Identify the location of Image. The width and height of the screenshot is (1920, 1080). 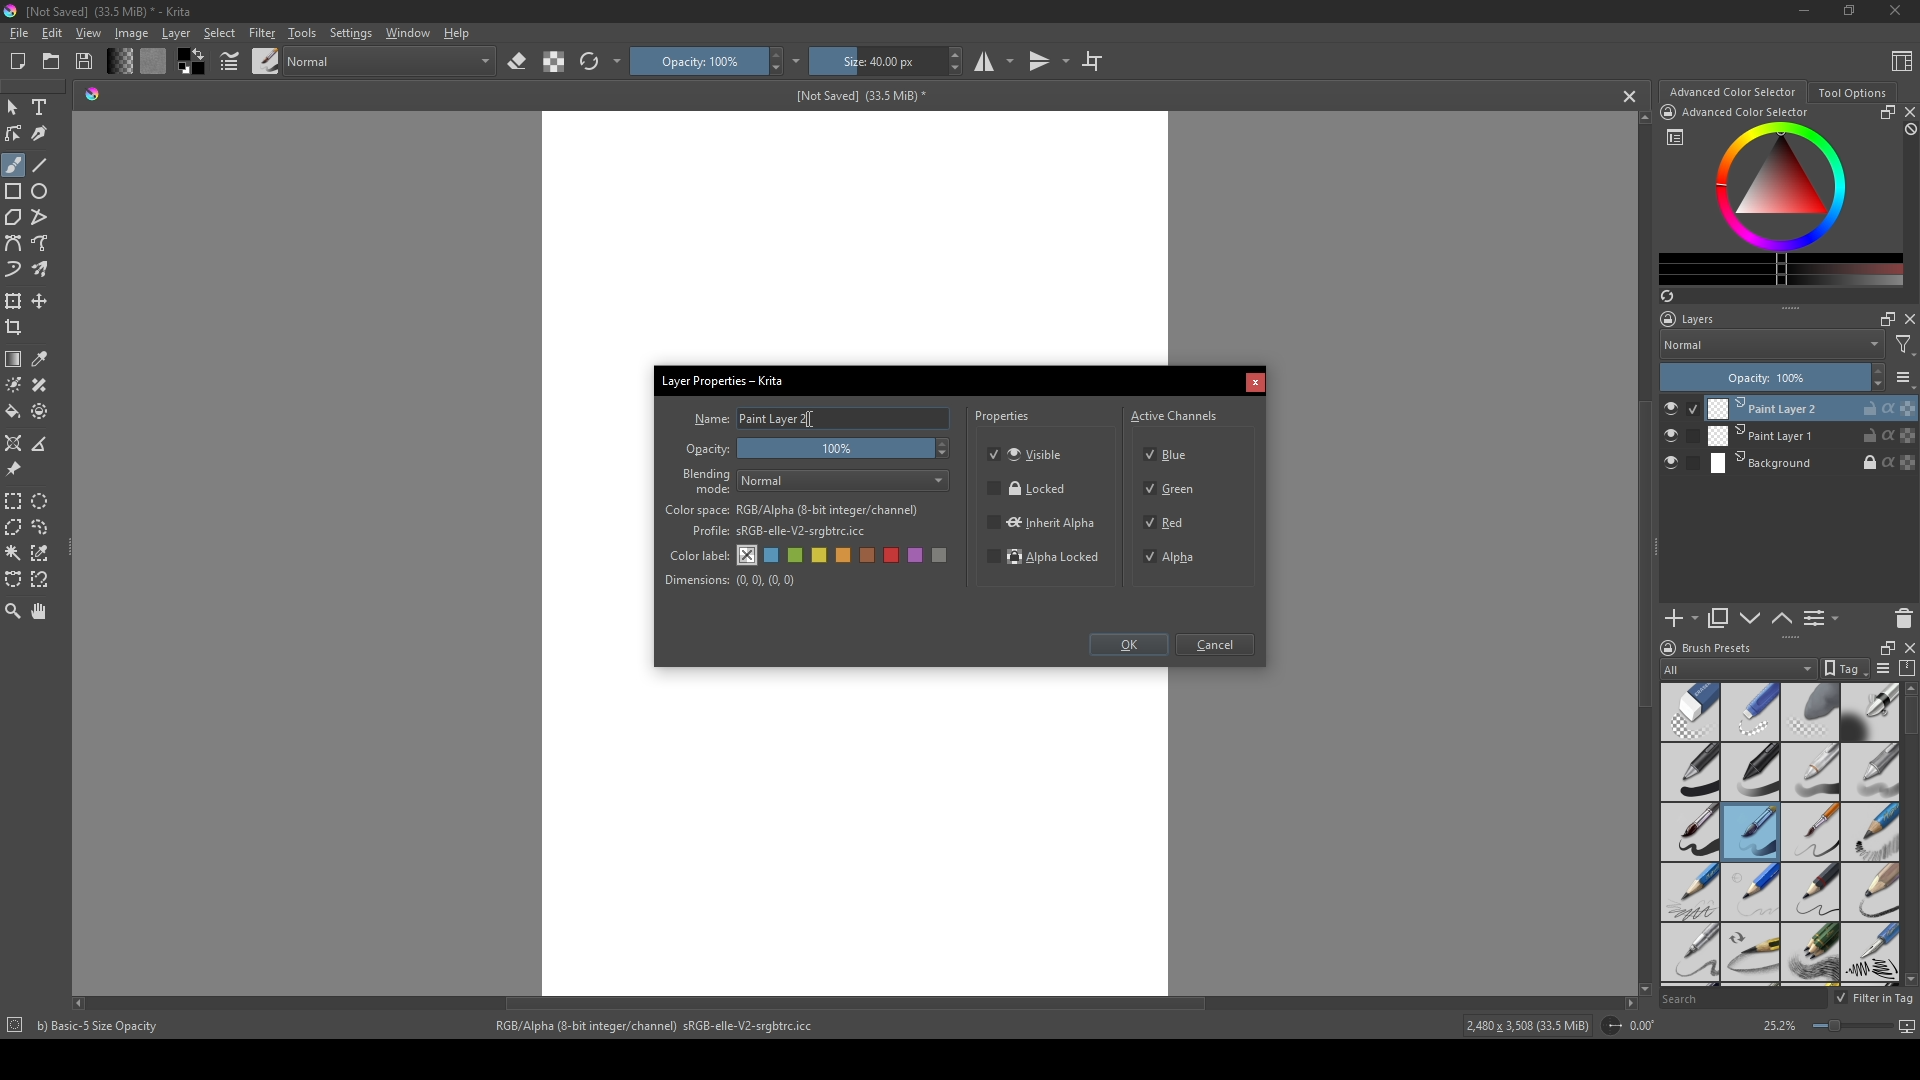
(131, 33).